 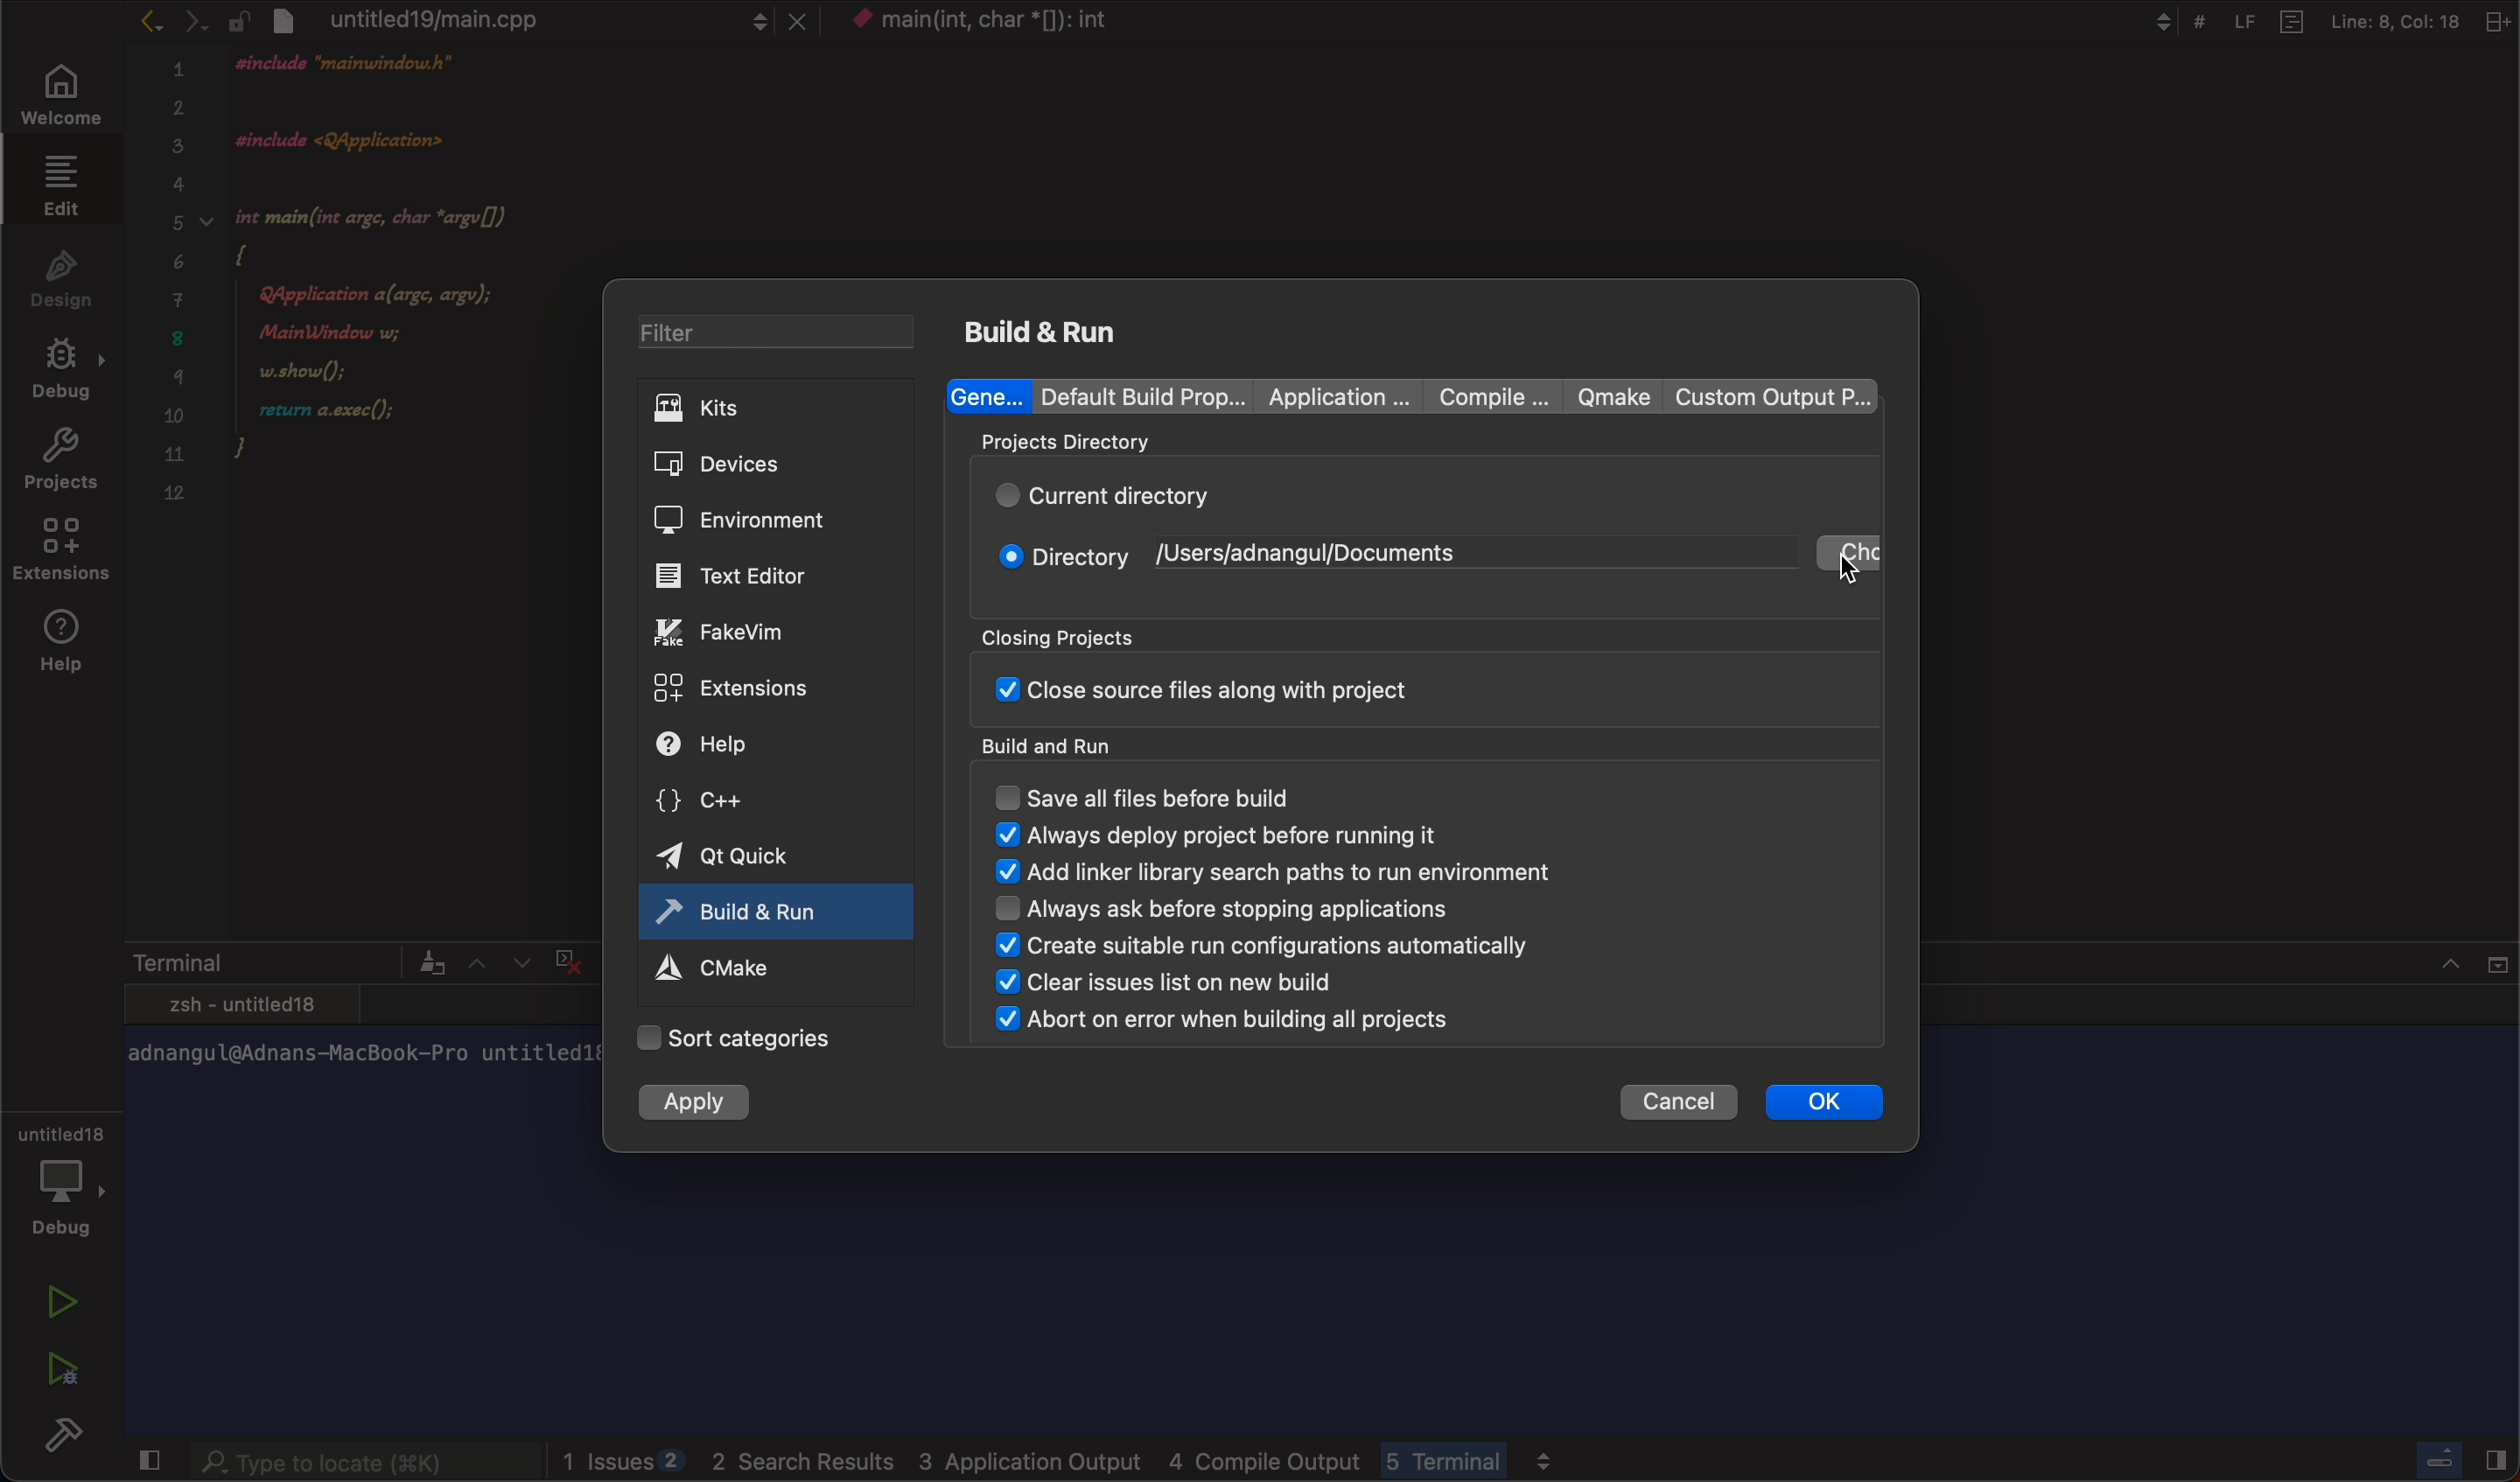 I want to click on cancel, so click(x=1681, y=1101).